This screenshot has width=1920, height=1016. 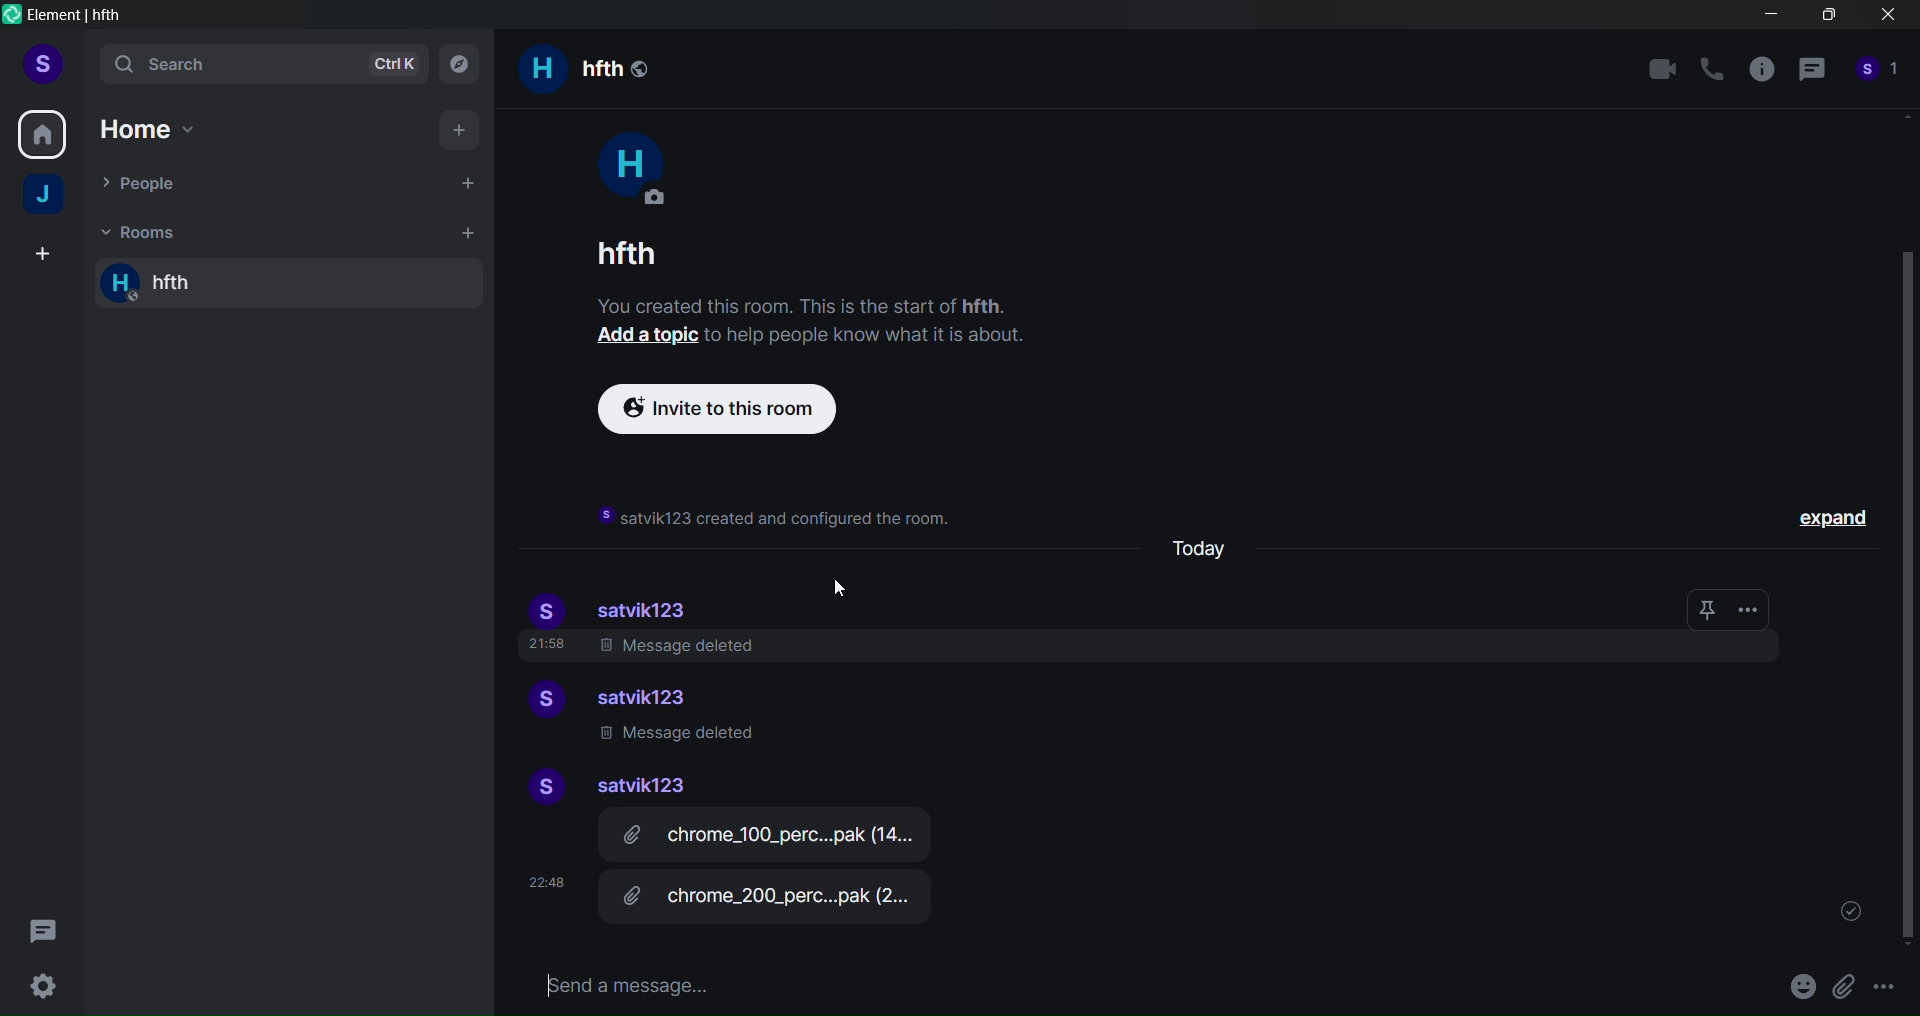 I want to click on add, so click(x=462, y=130).